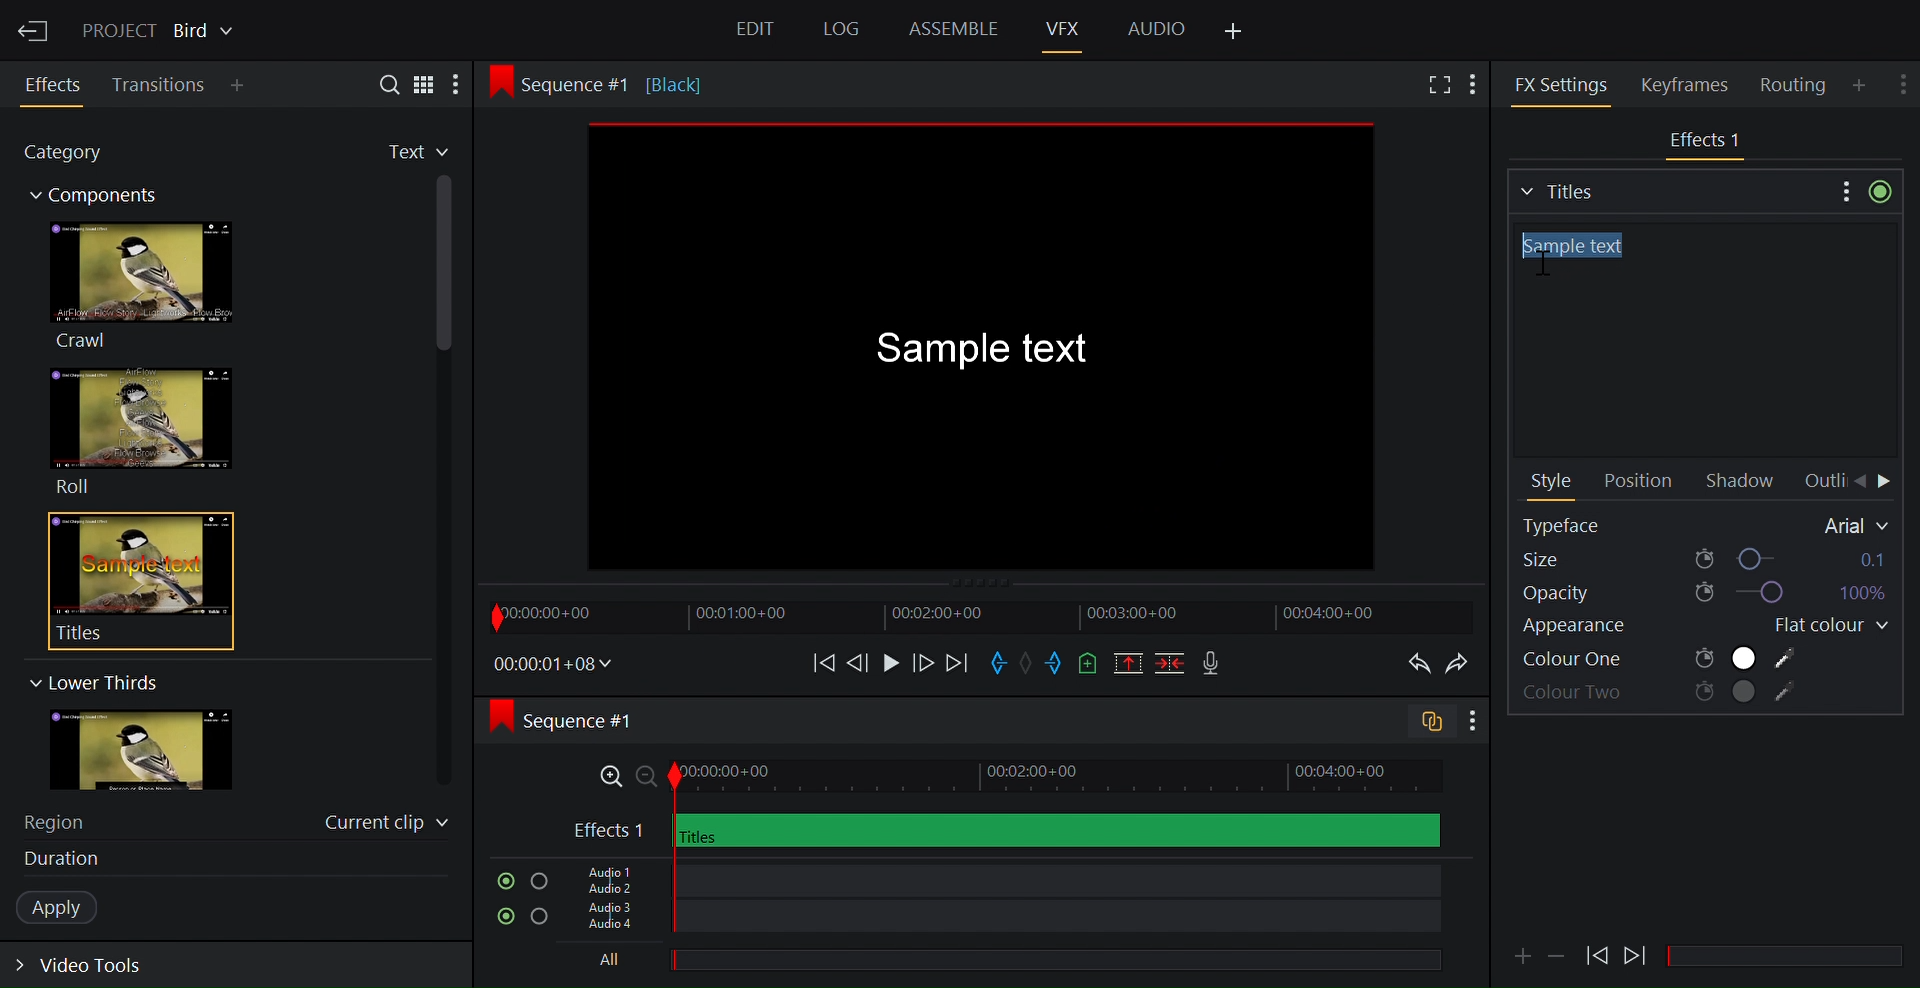 The height and width of the screenshot is (988, 1920). Describe the element at coordinates (1156, 27) in the screenshot. I see `Audio` at that location.